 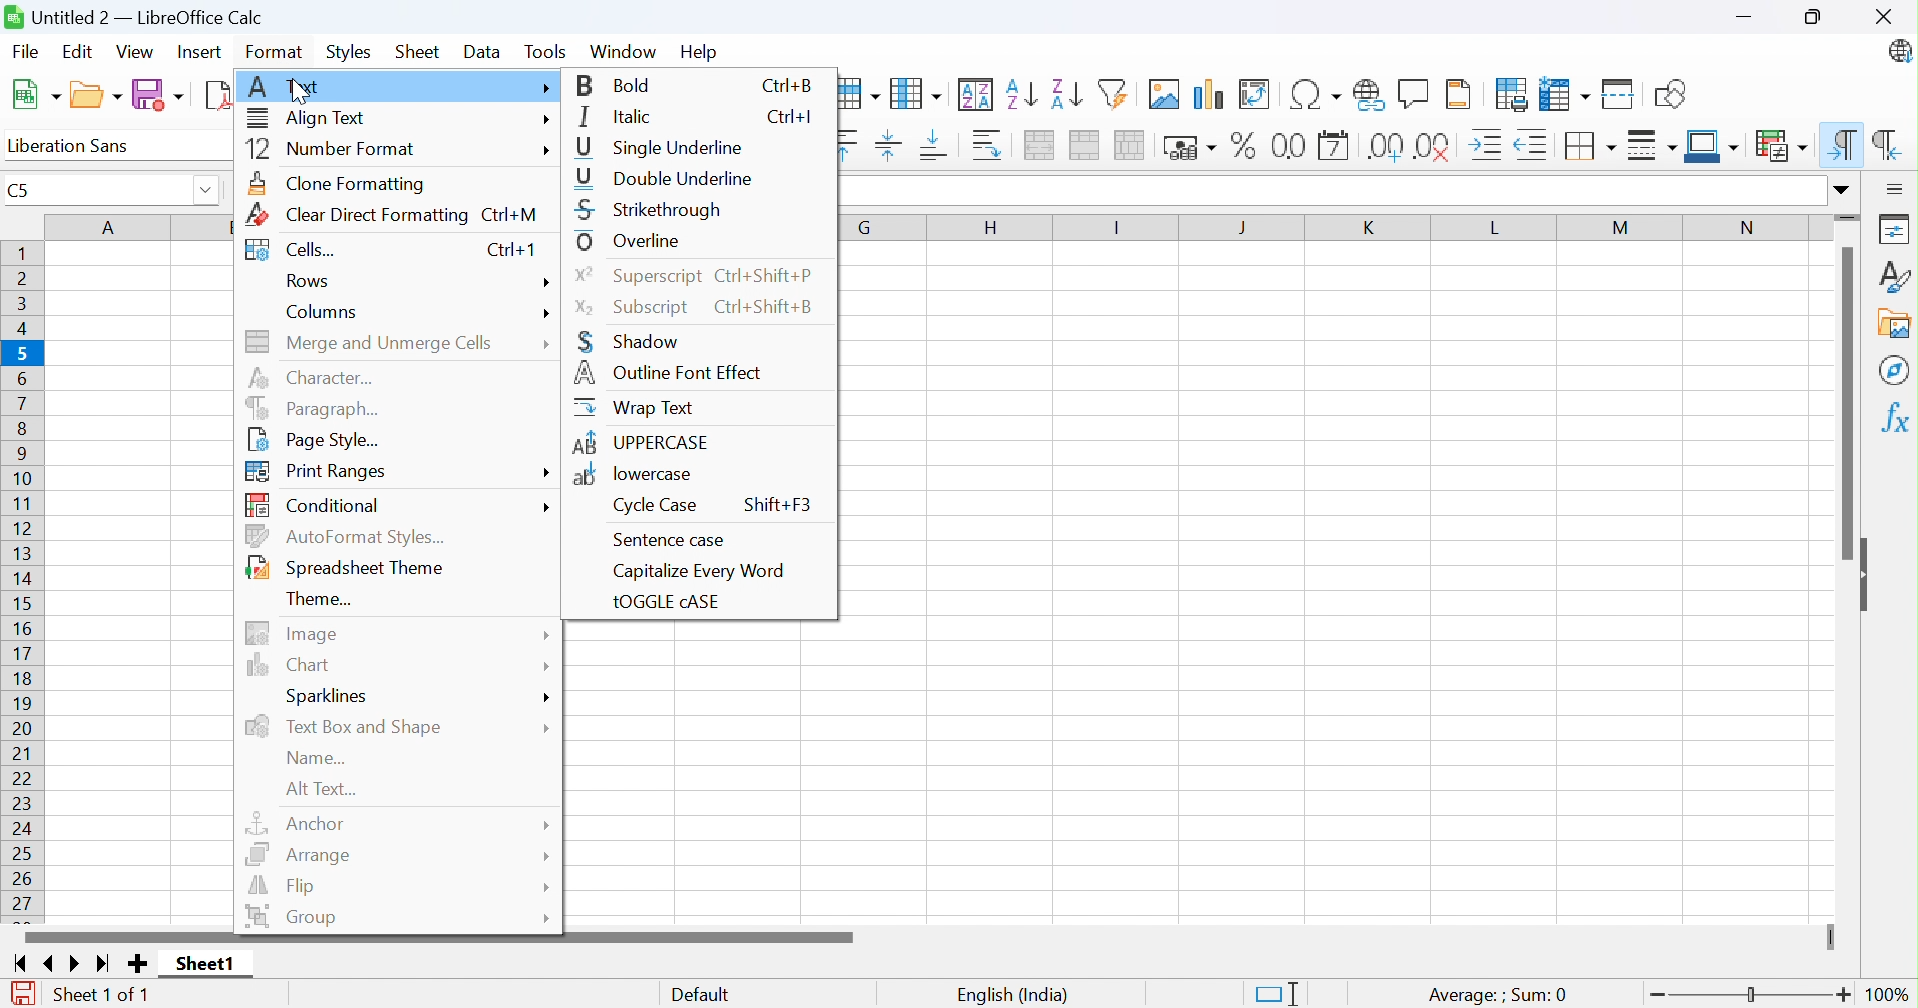 What do you see at coordinates (1132, 146) in the screenshot?
I see `Unmerge cells` at bounding box center [1132, 146].